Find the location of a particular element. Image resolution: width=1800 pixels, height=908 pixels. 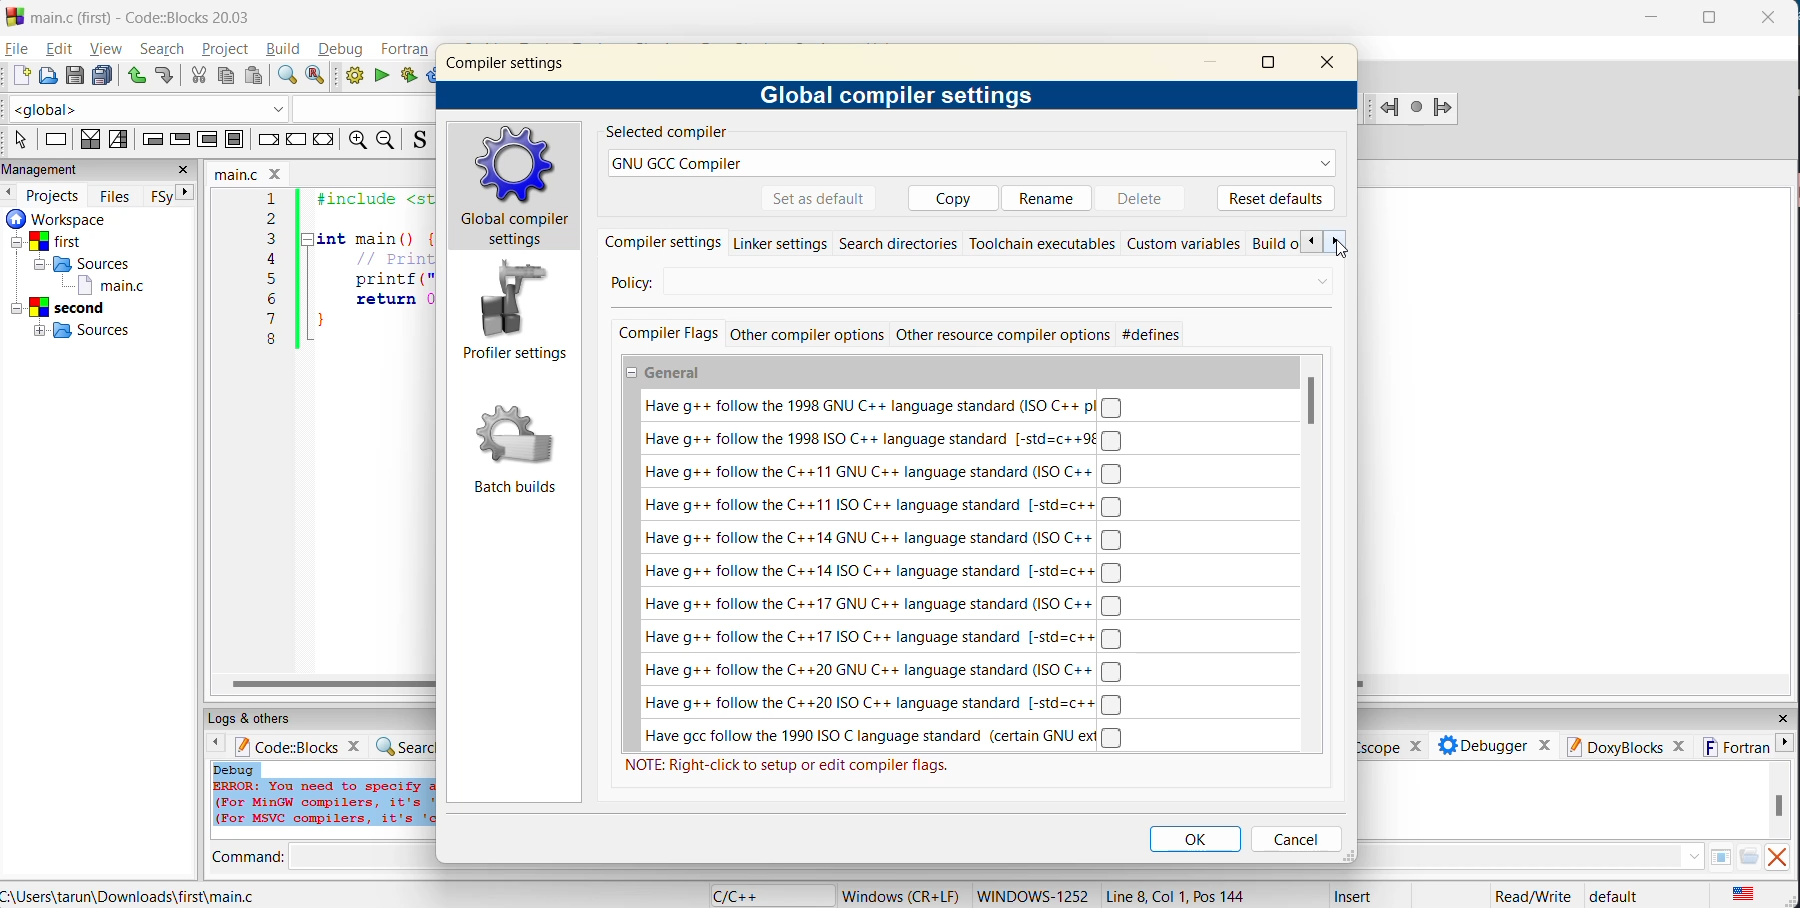

Have g++ follow the C++20 GNU C++ language standard (ISO C++ is located at coordinates (884, 671).